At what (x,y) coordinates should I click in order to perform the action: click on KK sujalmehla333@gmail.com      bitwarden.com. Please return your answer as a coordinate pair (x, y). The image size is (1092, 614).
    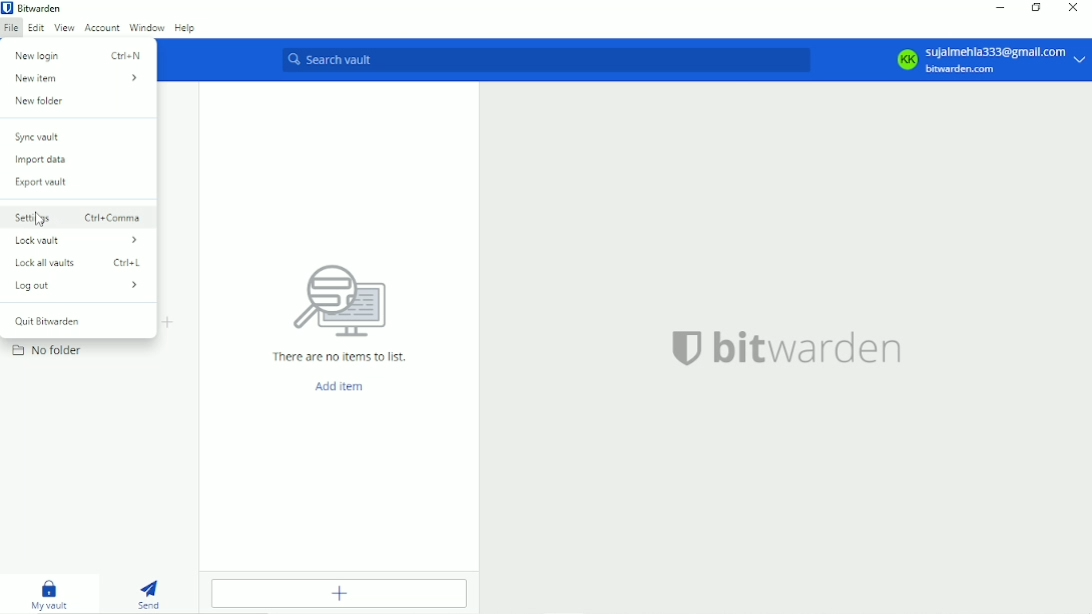
    Looking at the image, I should click on (988, 59).